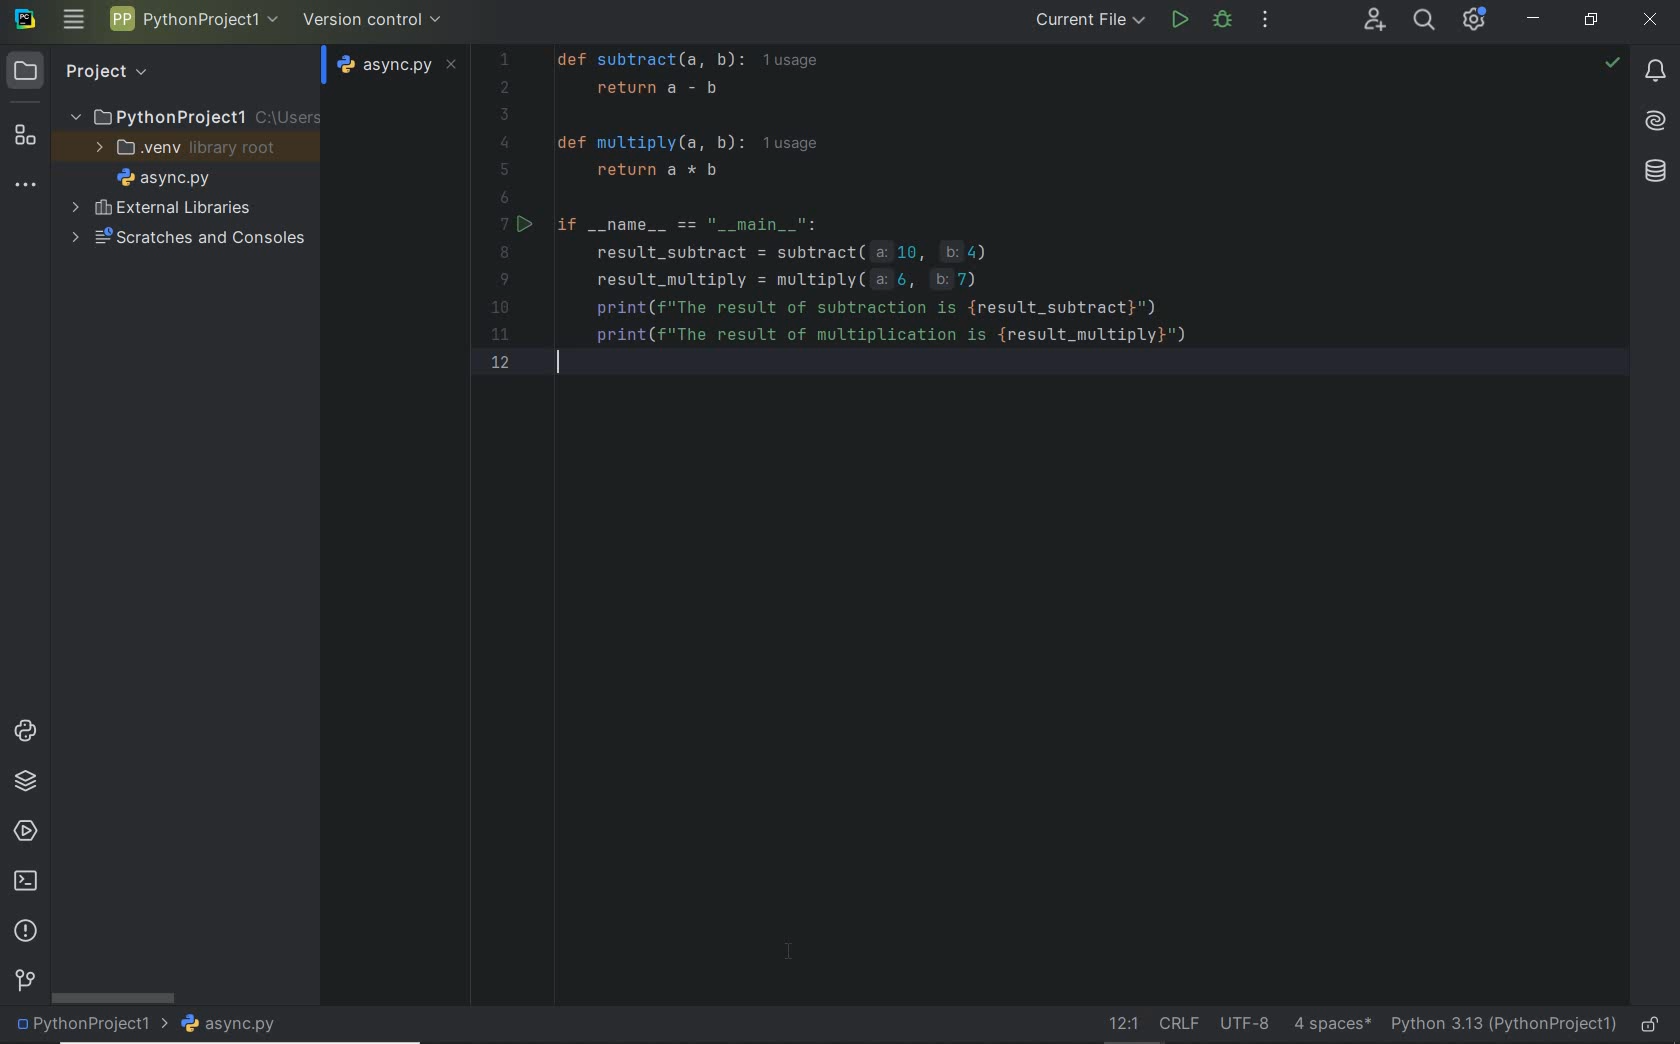 The image size is (1680, 1044). Describe the element at coordinates (112, 998) in the screenshot. I see `scrollbar` at that location.